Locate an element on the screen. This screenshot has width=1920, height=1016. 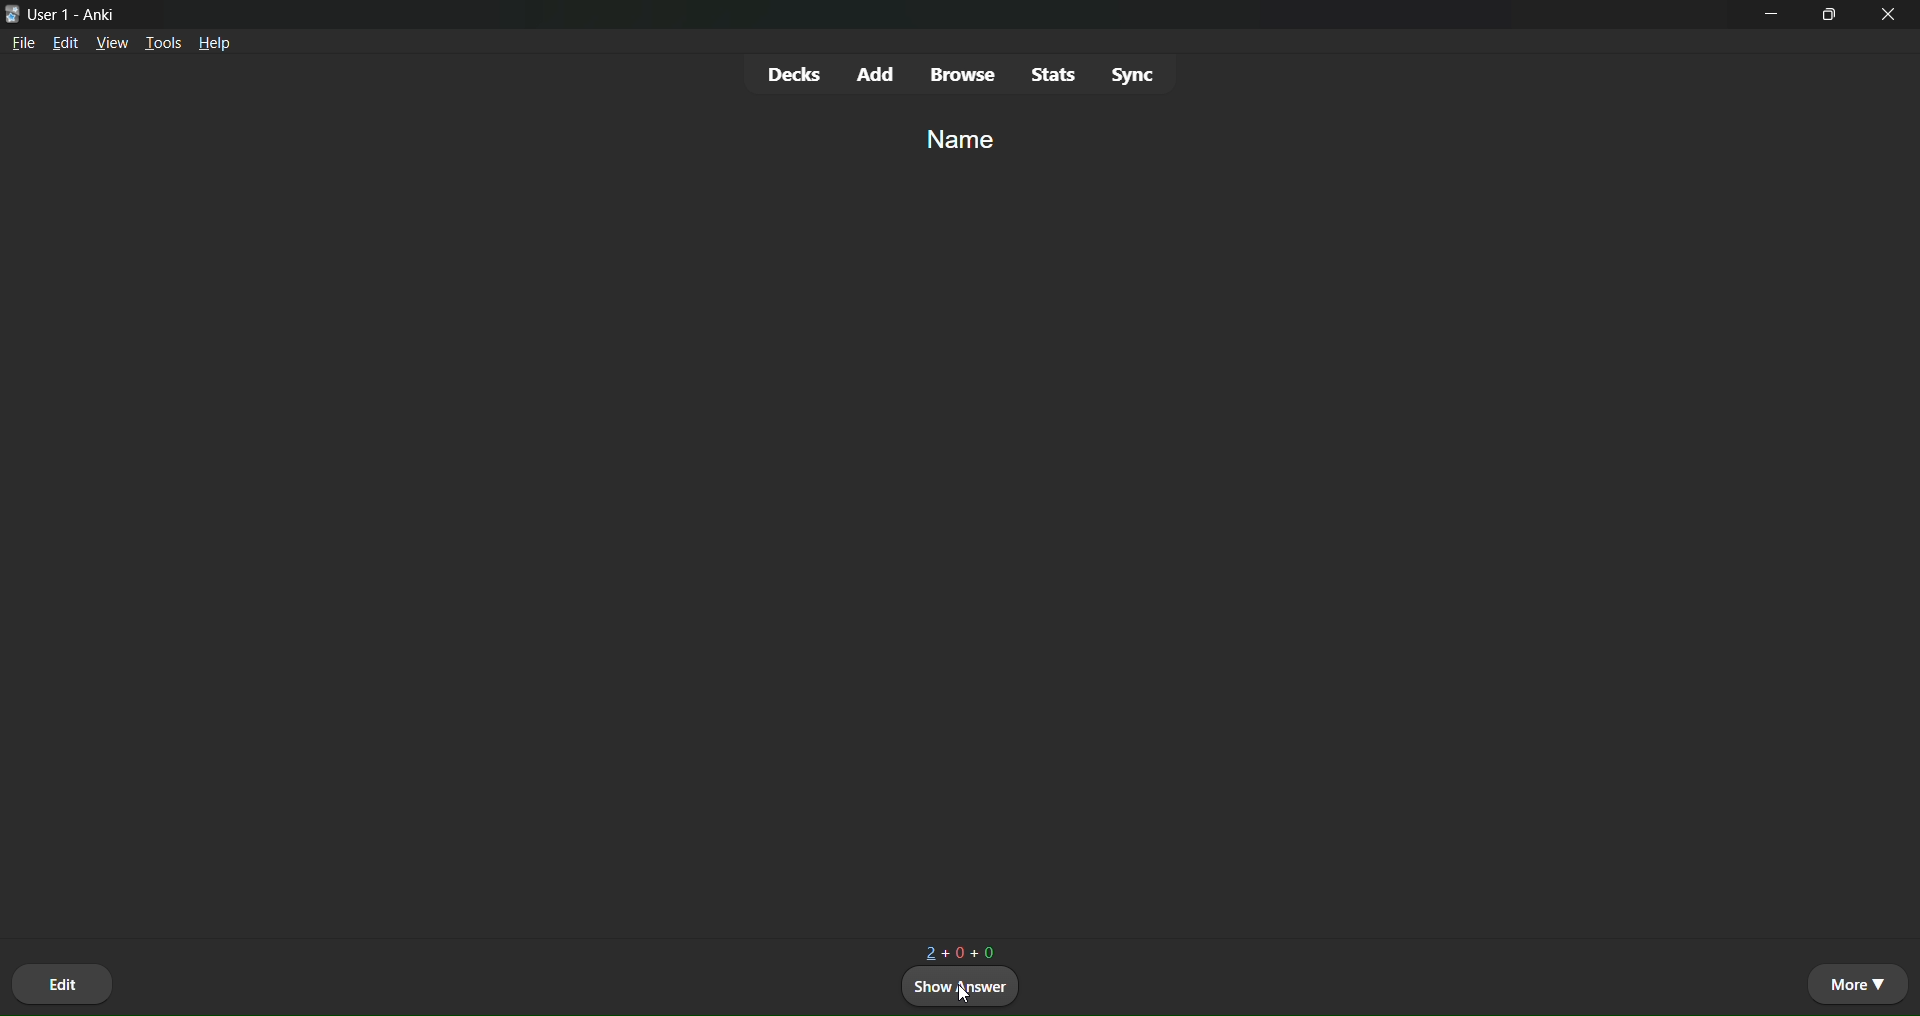
help is located at coordinates (218, 45).